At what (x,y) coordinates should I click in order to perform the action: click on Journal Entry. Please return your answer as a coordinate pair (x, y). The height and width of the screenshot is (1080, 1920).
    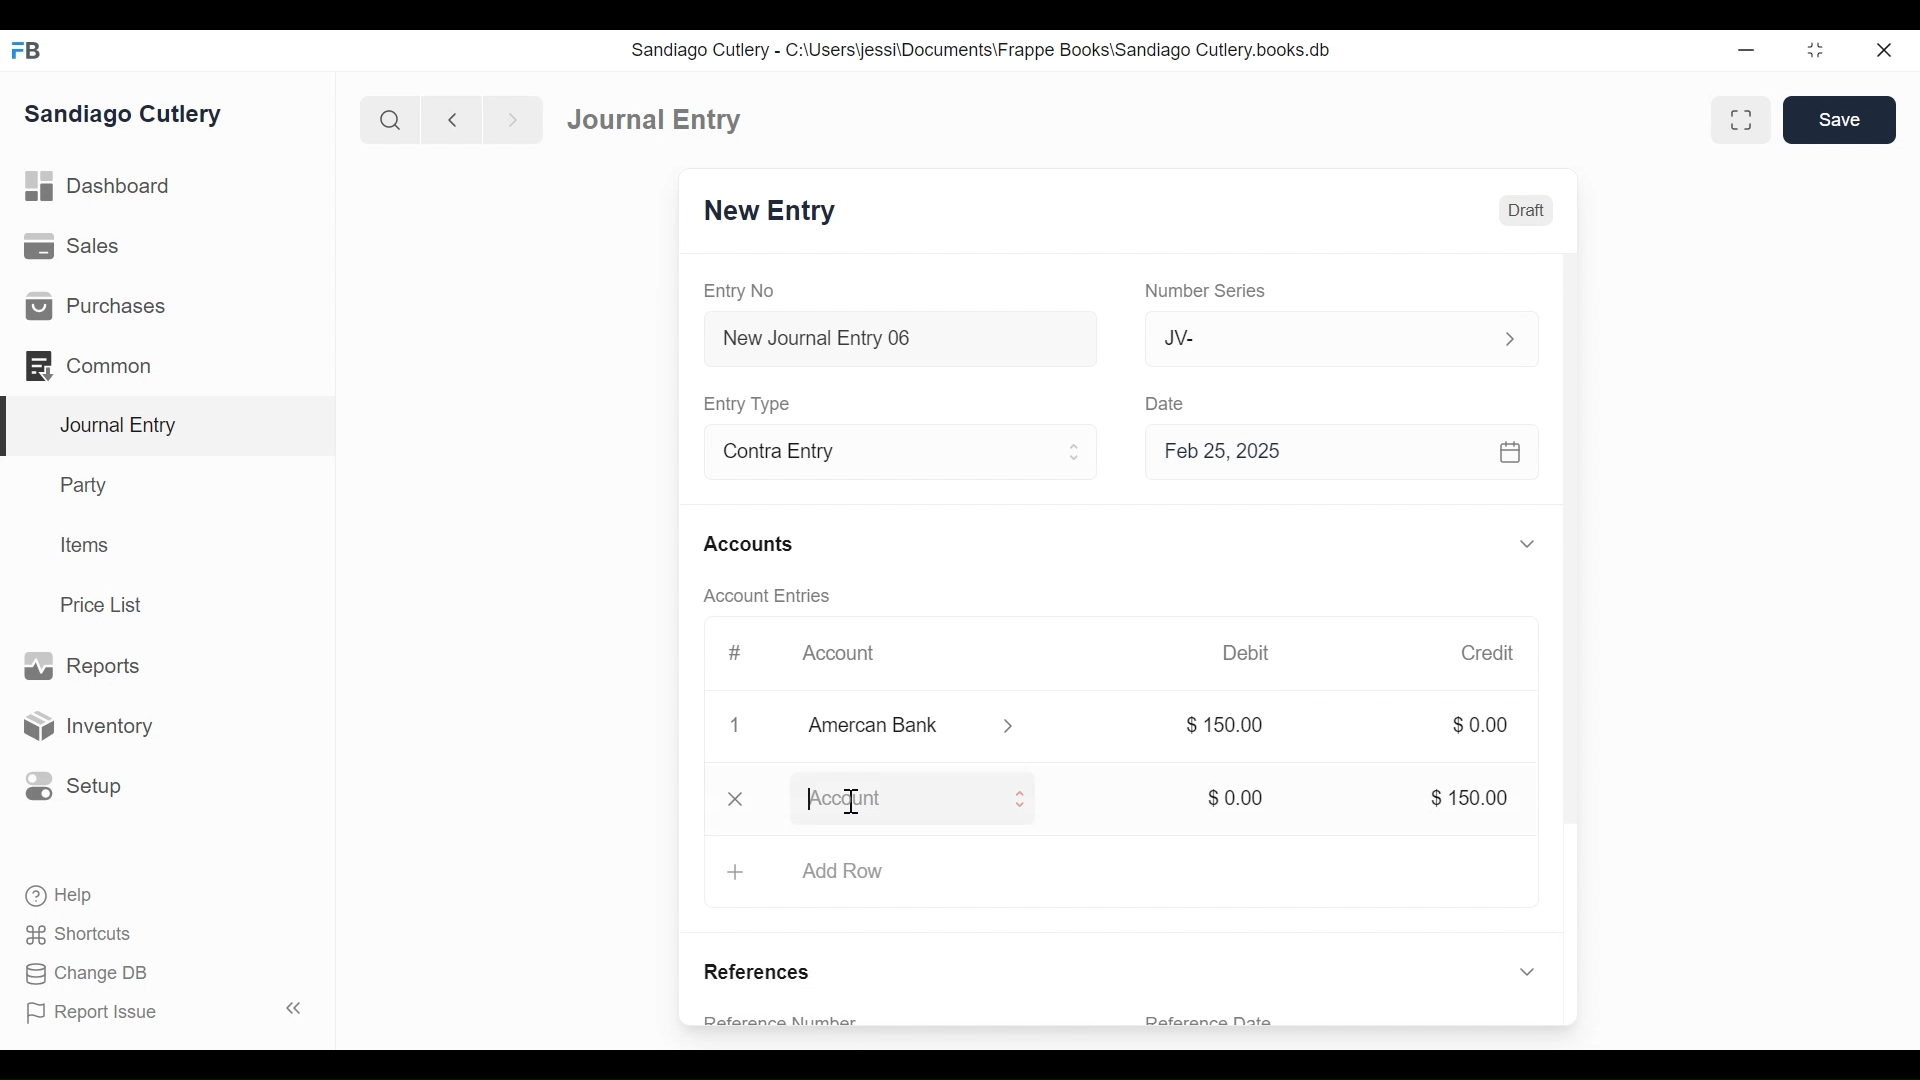
    Looking at the image, I should click on (169, 427).